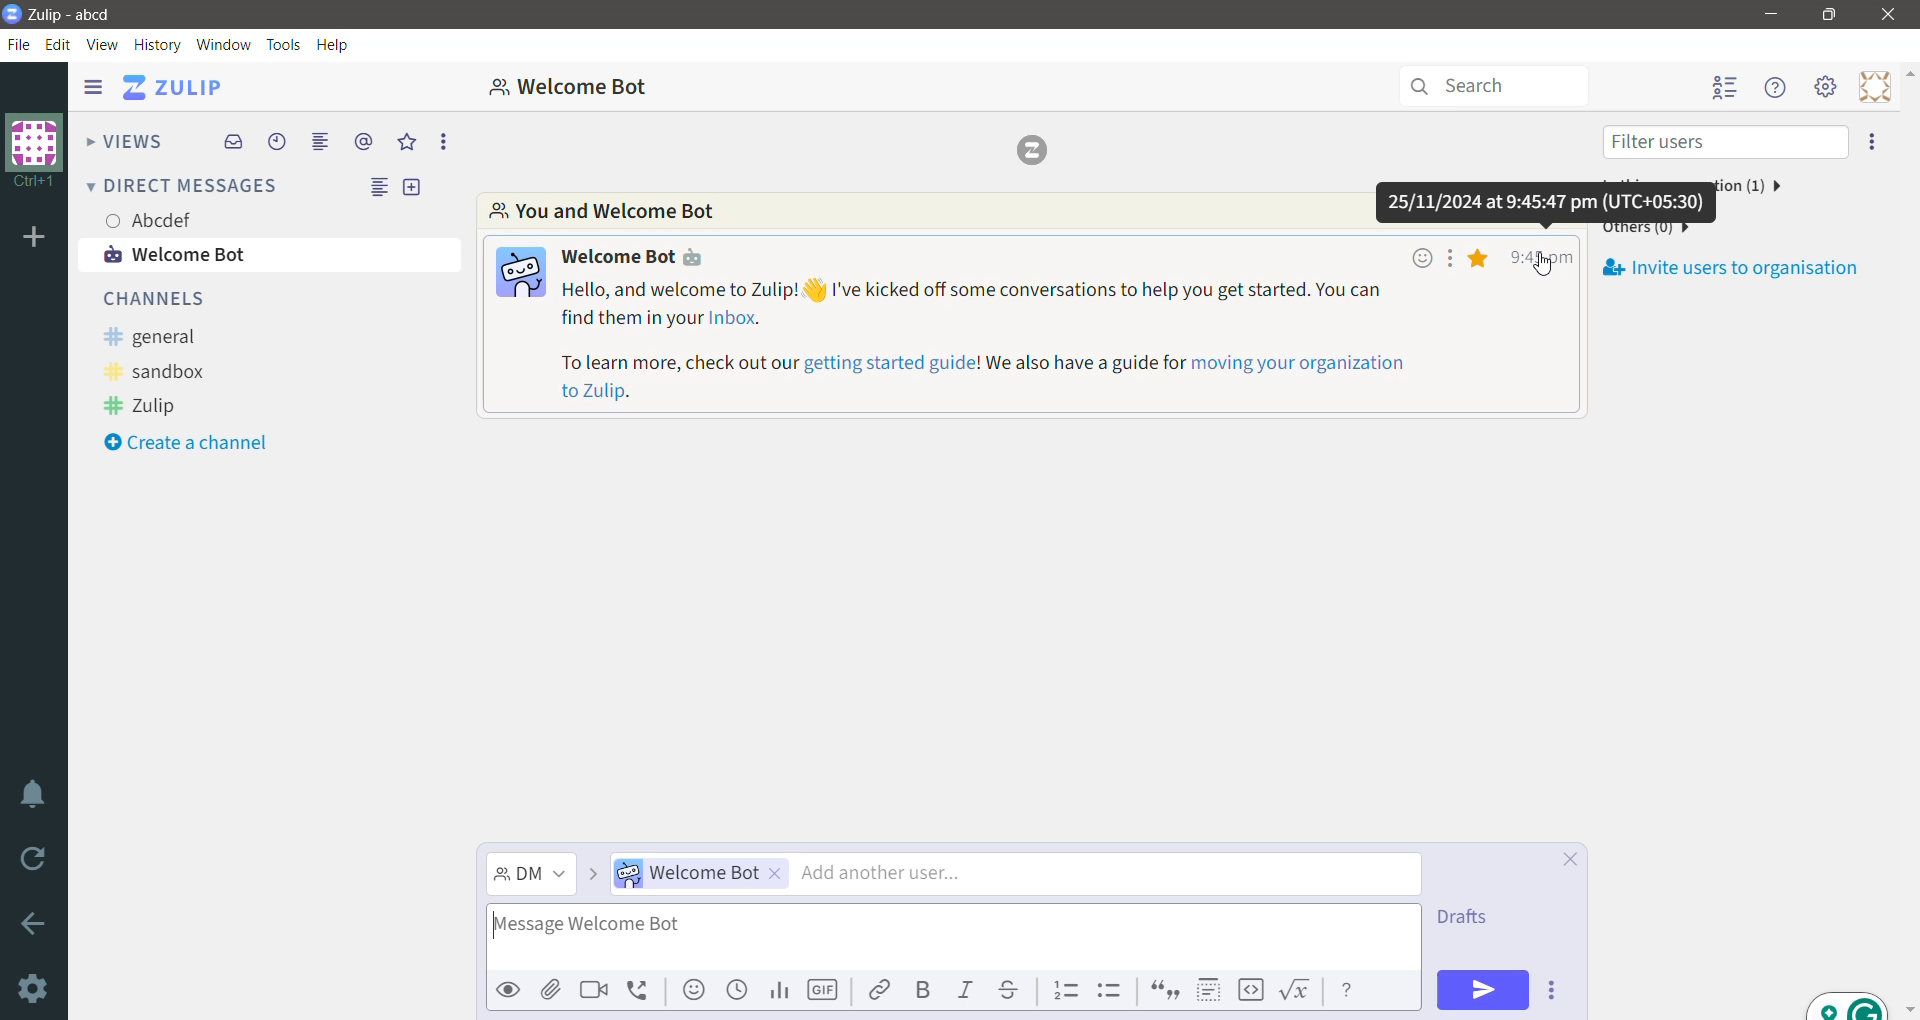  Describe the element at coordinates (1111, 990) in the screenshot. I see `Bulleted list` at that location.